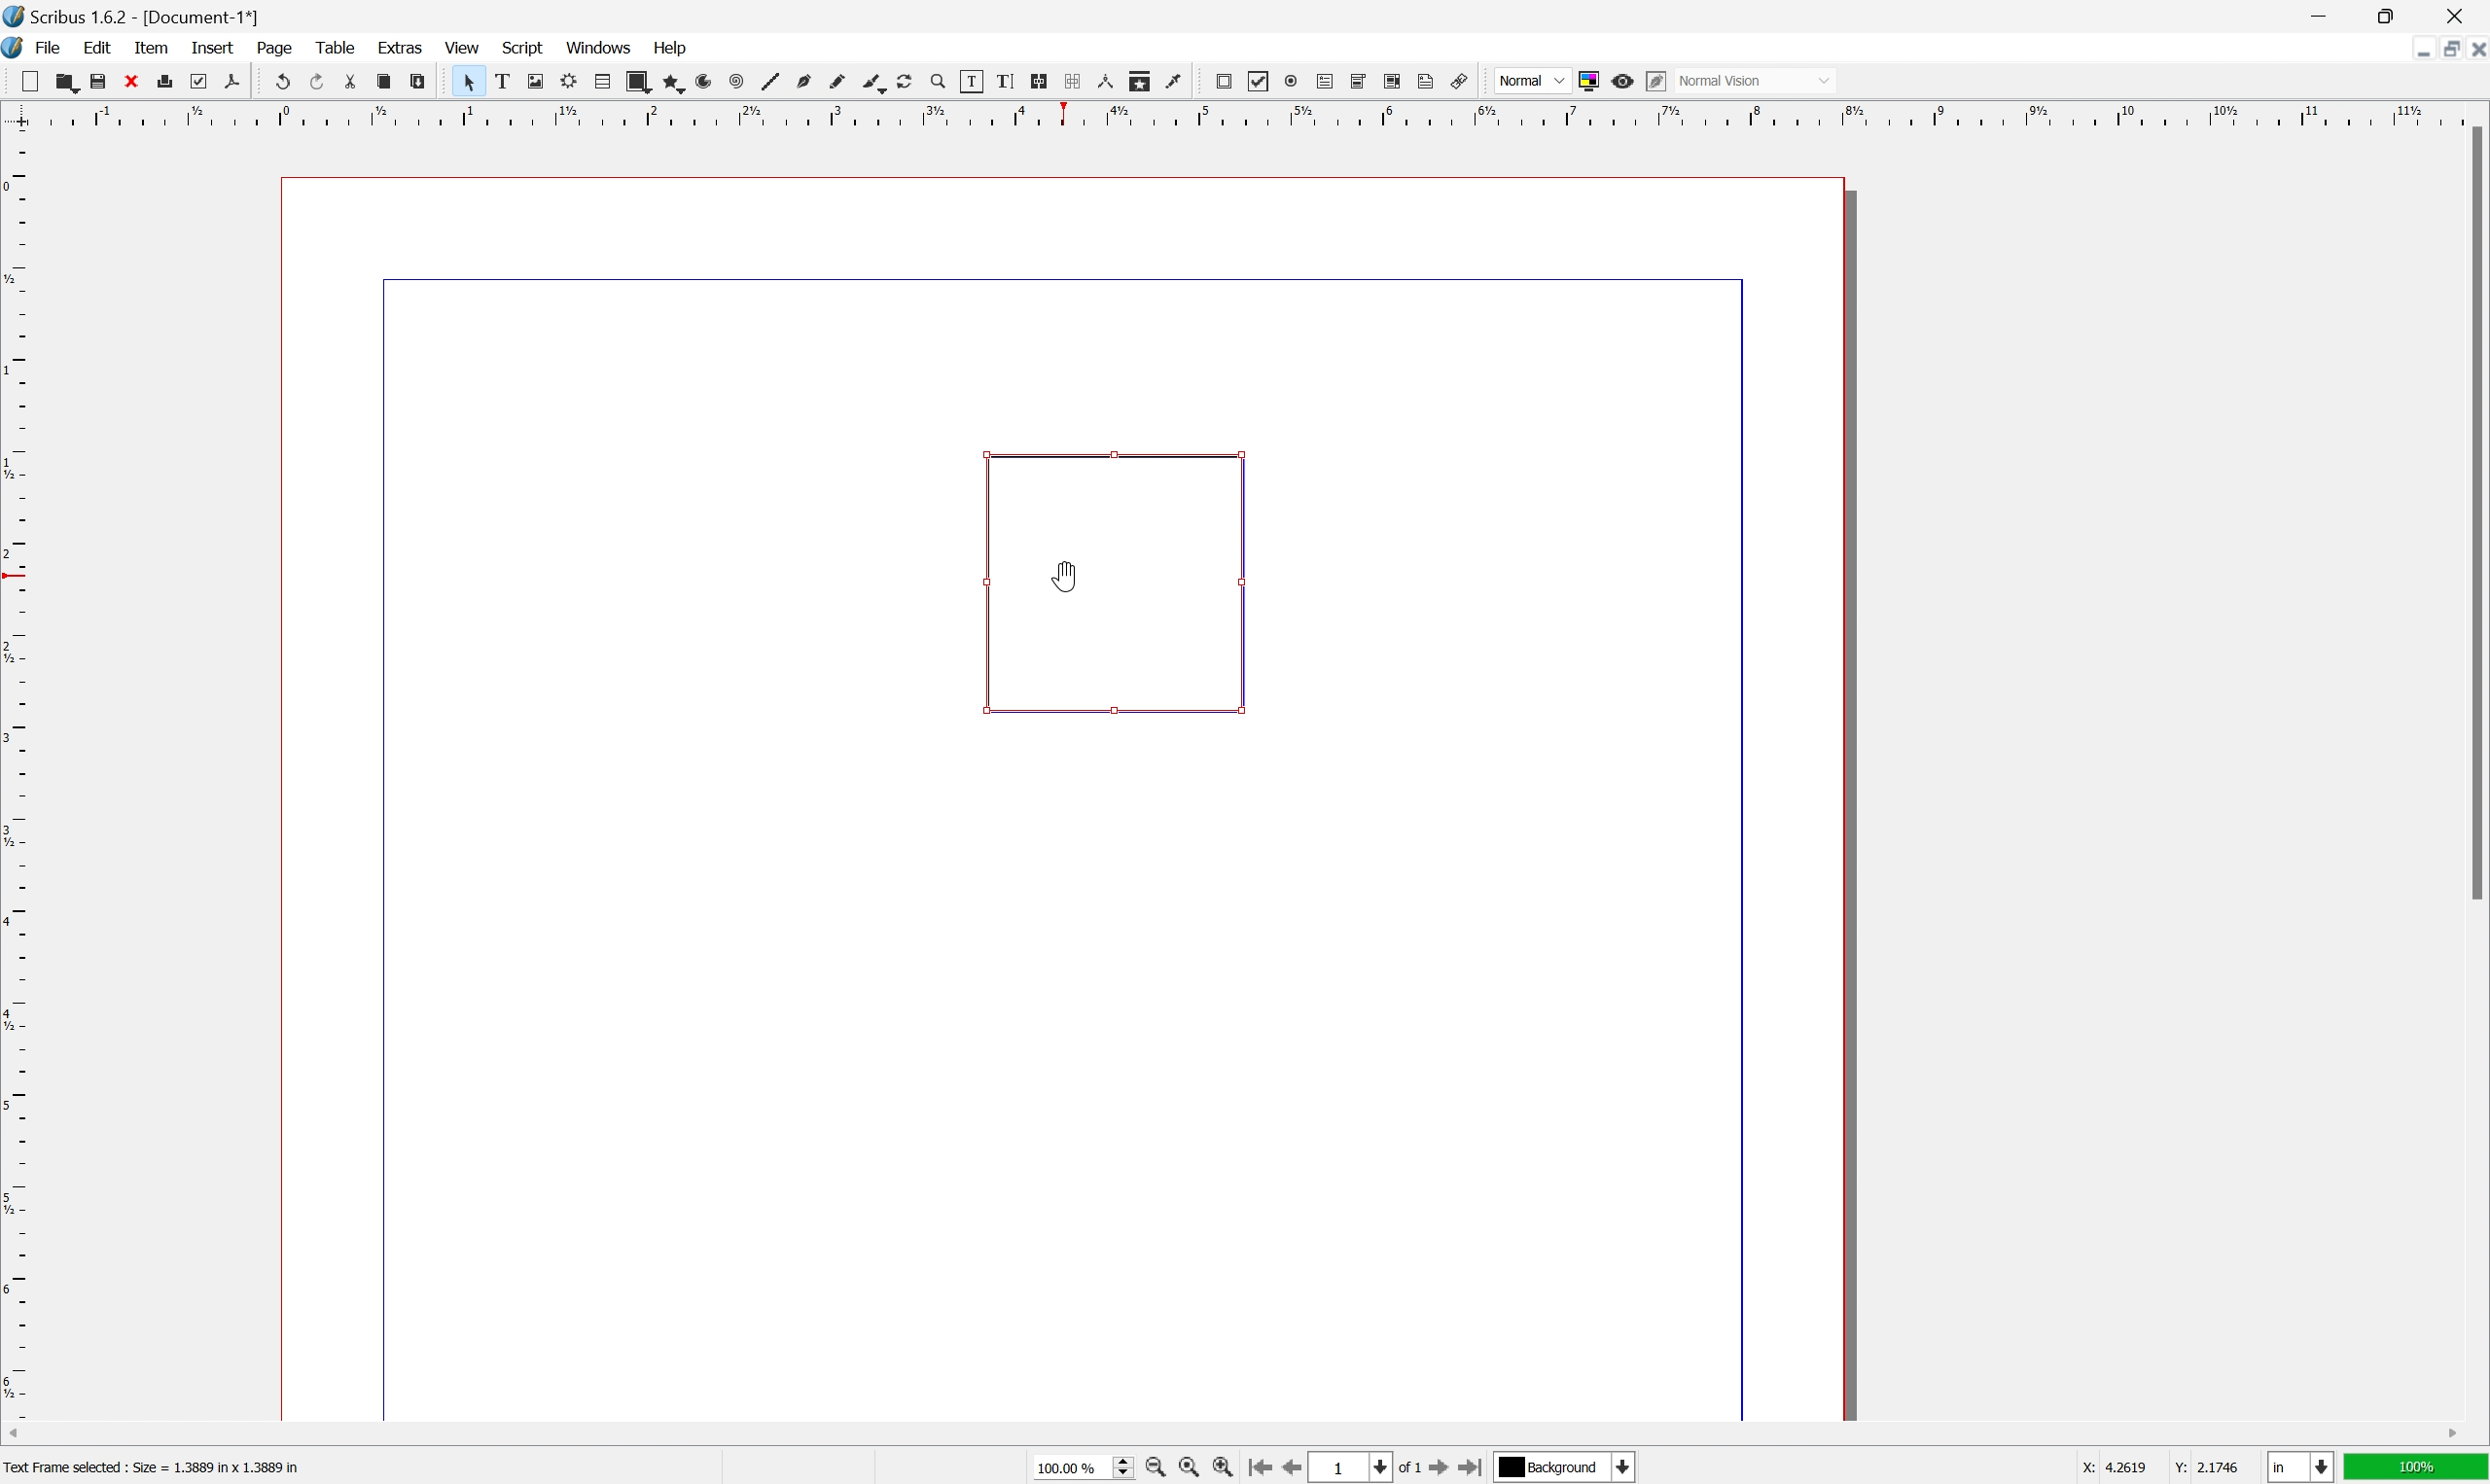 Image resolution: width=2490 pixels, height=1484 pixels. What do you see at coordinates (1427, 80) in the screenshot?
I see `text annotation` at bounding box center [1427, 80].